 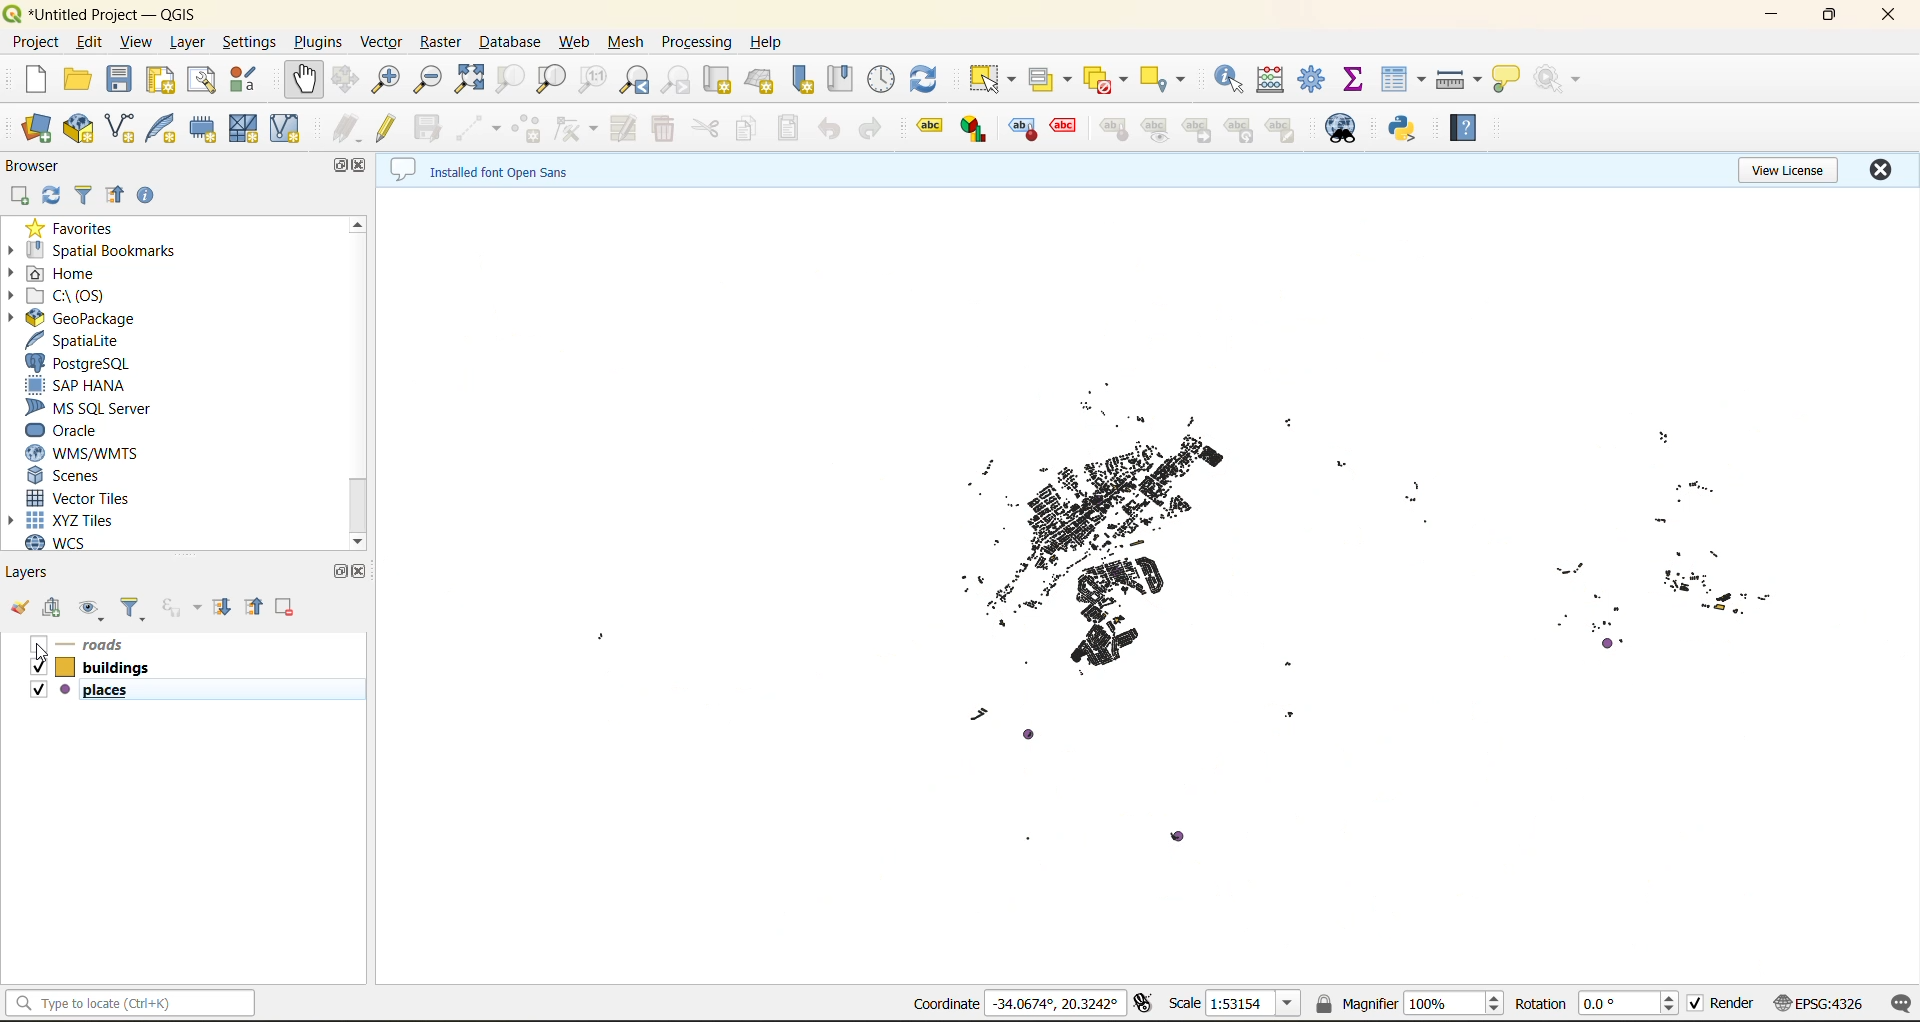 What do you see at coordinates (131, 1006) in the screenshot?
I see `status bar` at bounding box center [131, 1006].